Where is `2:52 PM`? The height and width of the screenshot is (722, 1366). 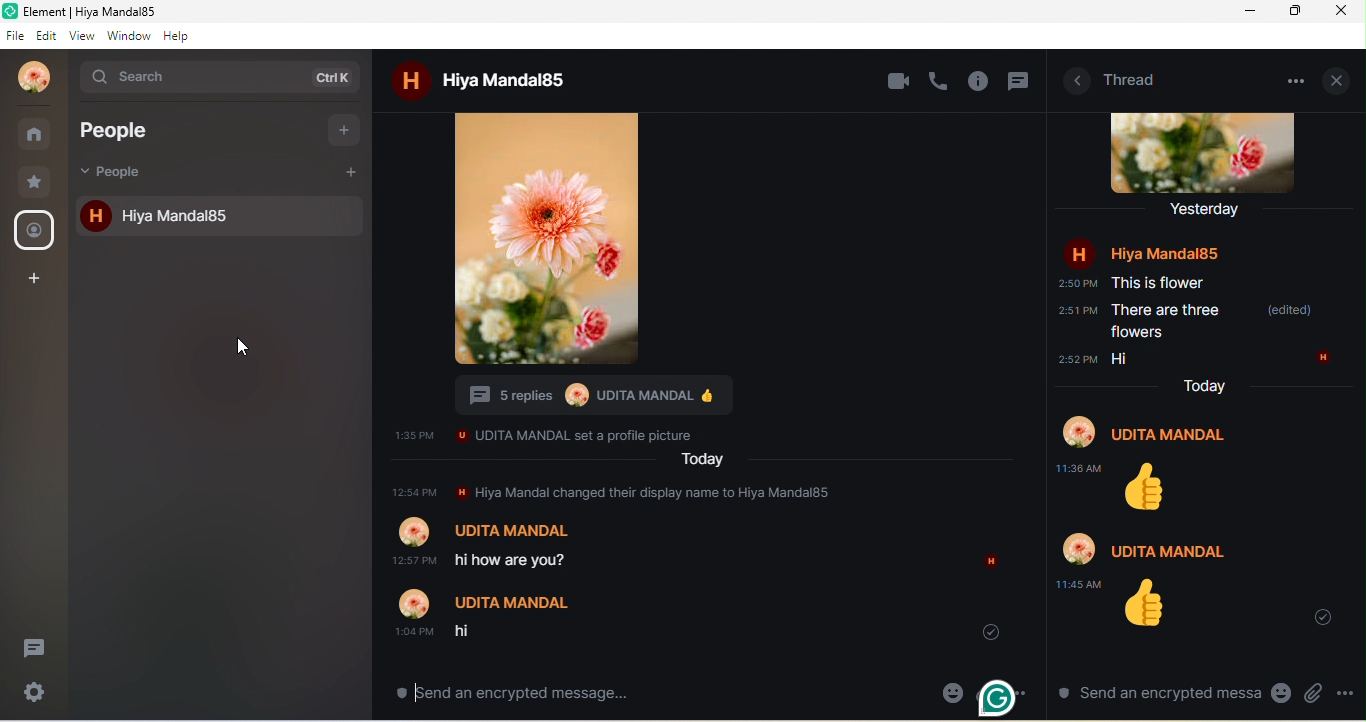 2:52 PM is located at coordinates (1077, 359).